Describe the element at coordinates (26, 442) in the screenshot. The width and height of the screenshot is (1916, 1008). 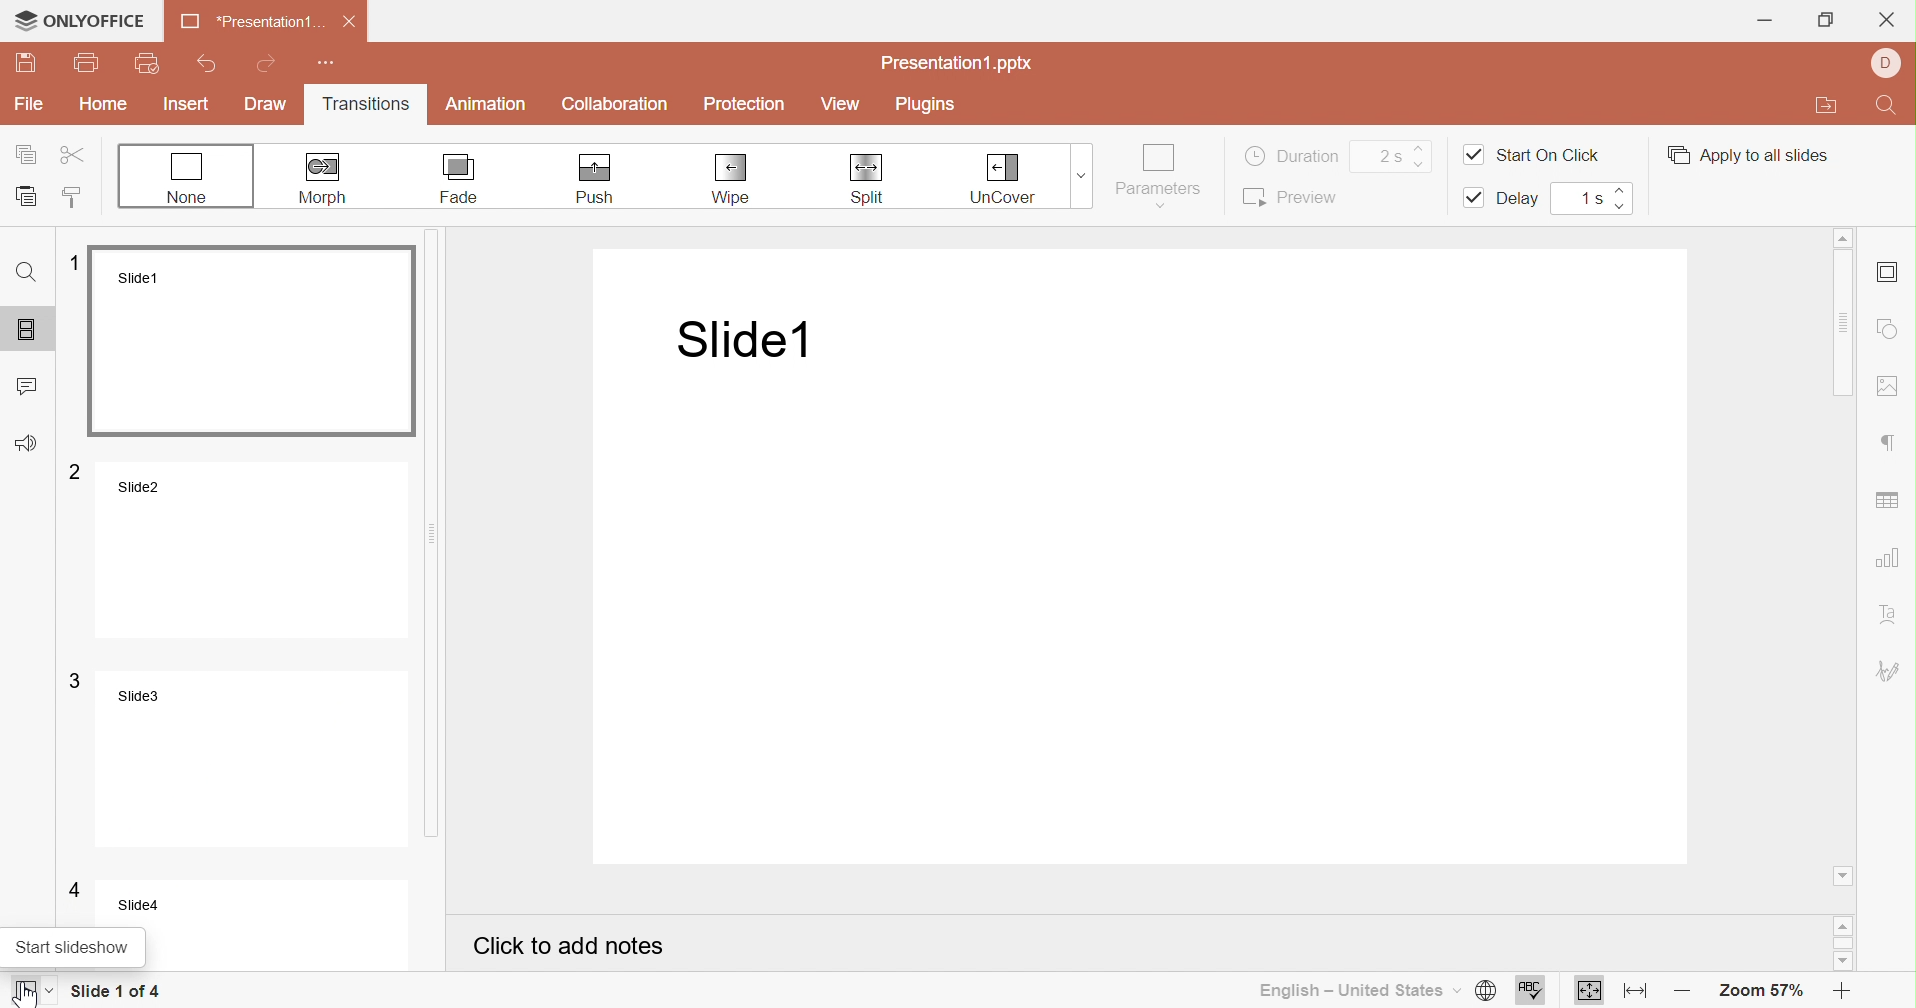
I see `Feedback & Support` at that location.